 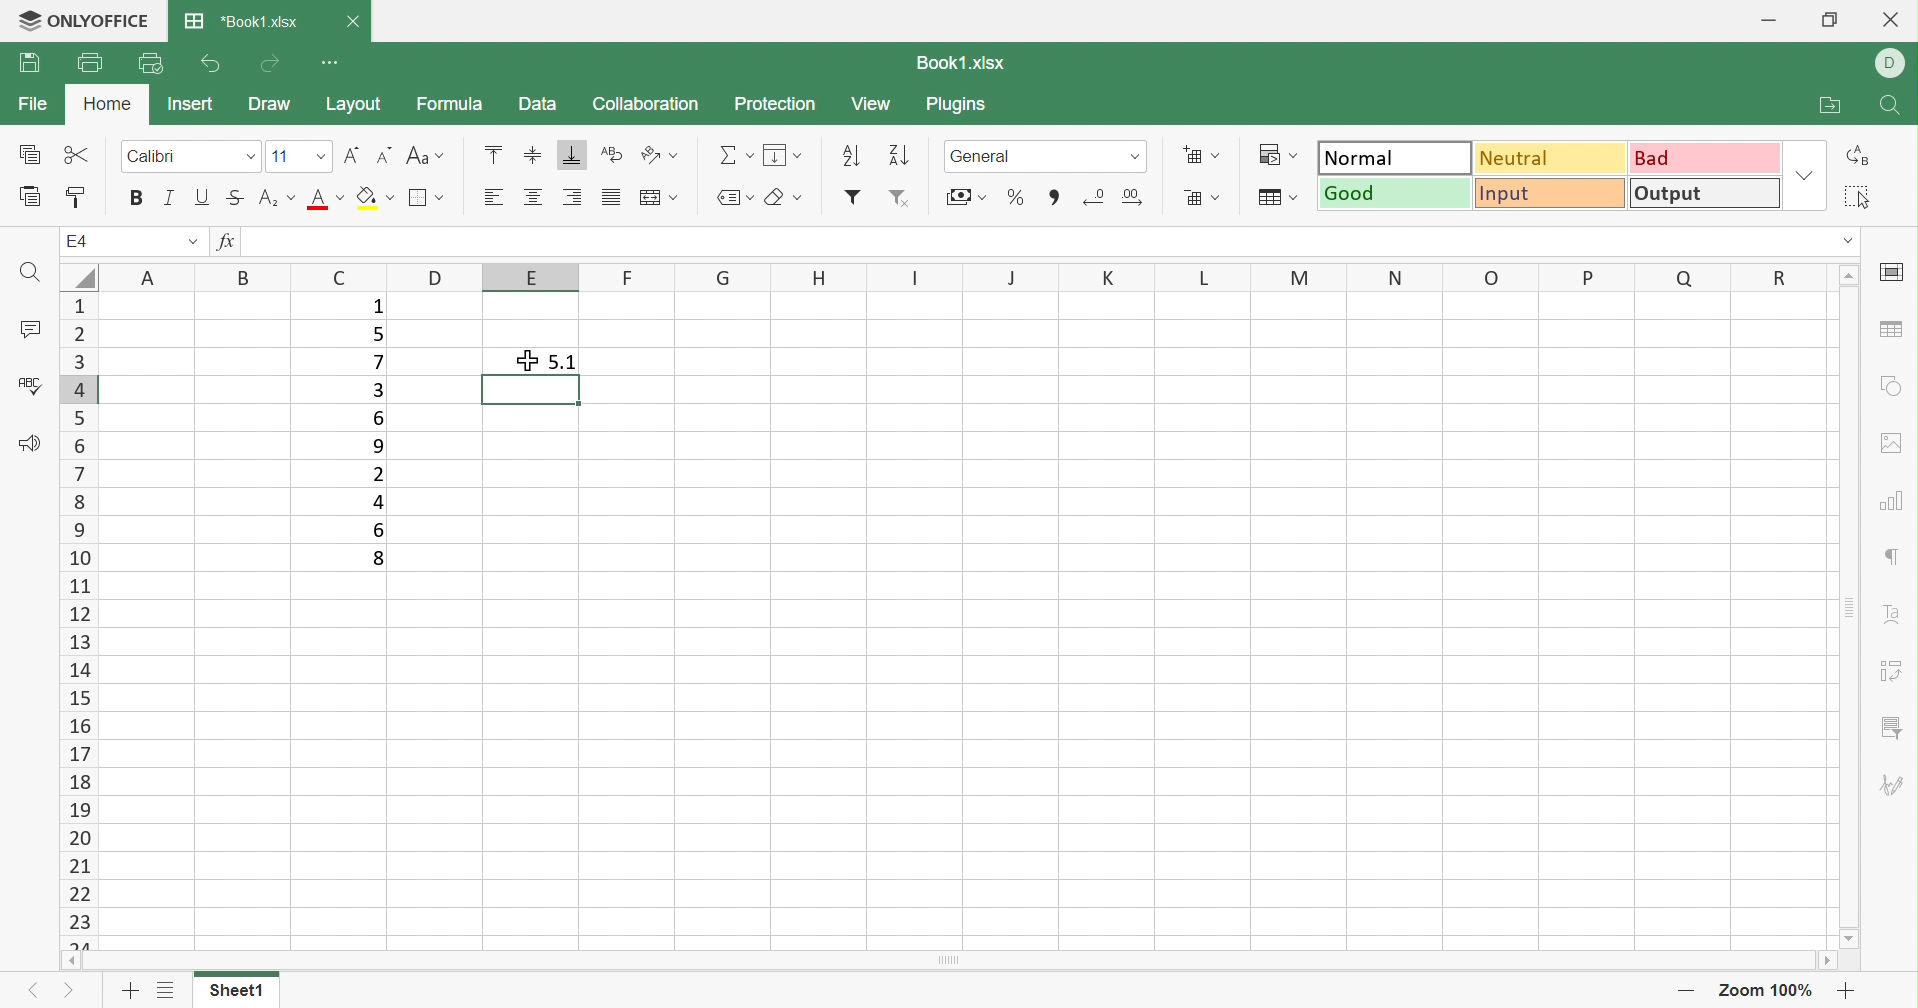 I want to click on Next, so click(x=71, y=991).